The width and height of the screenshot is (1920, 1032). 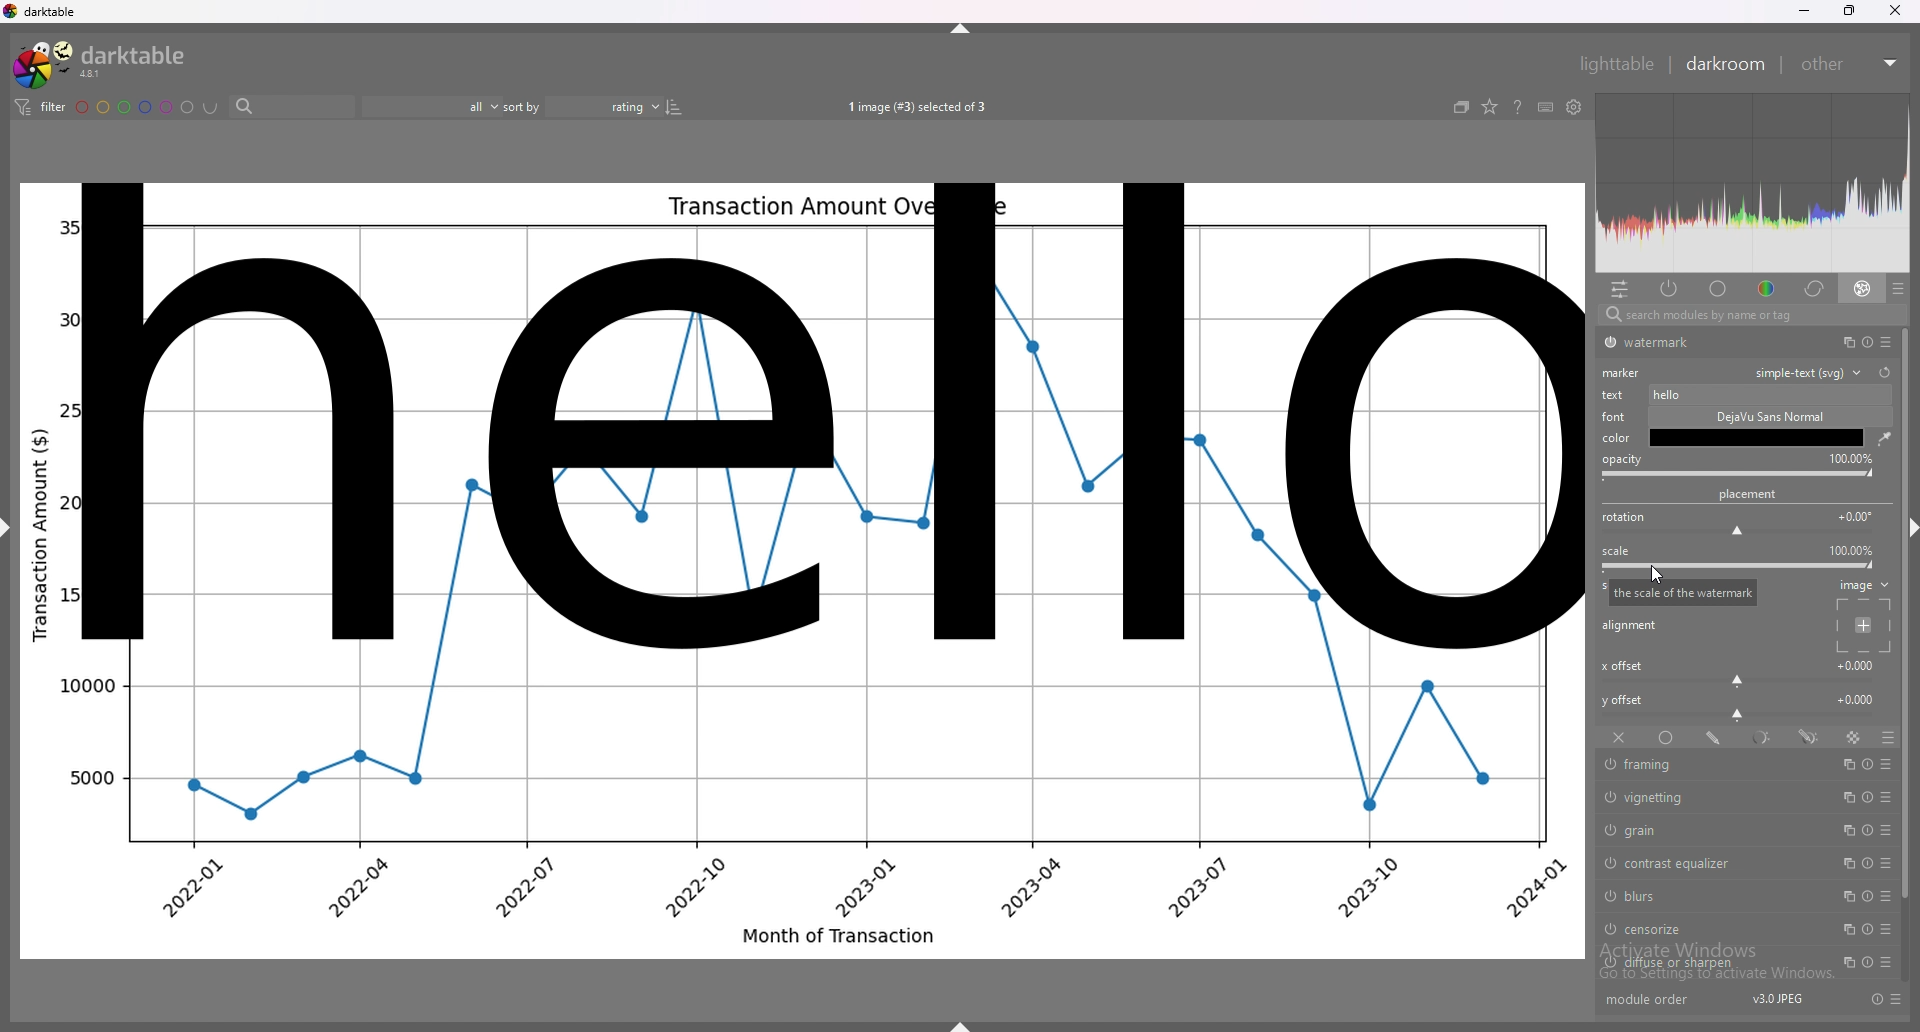 What do you see at coordinates (1886, 737) in the screenshot?
I see `blending options` at bounding box center [1886, 737].